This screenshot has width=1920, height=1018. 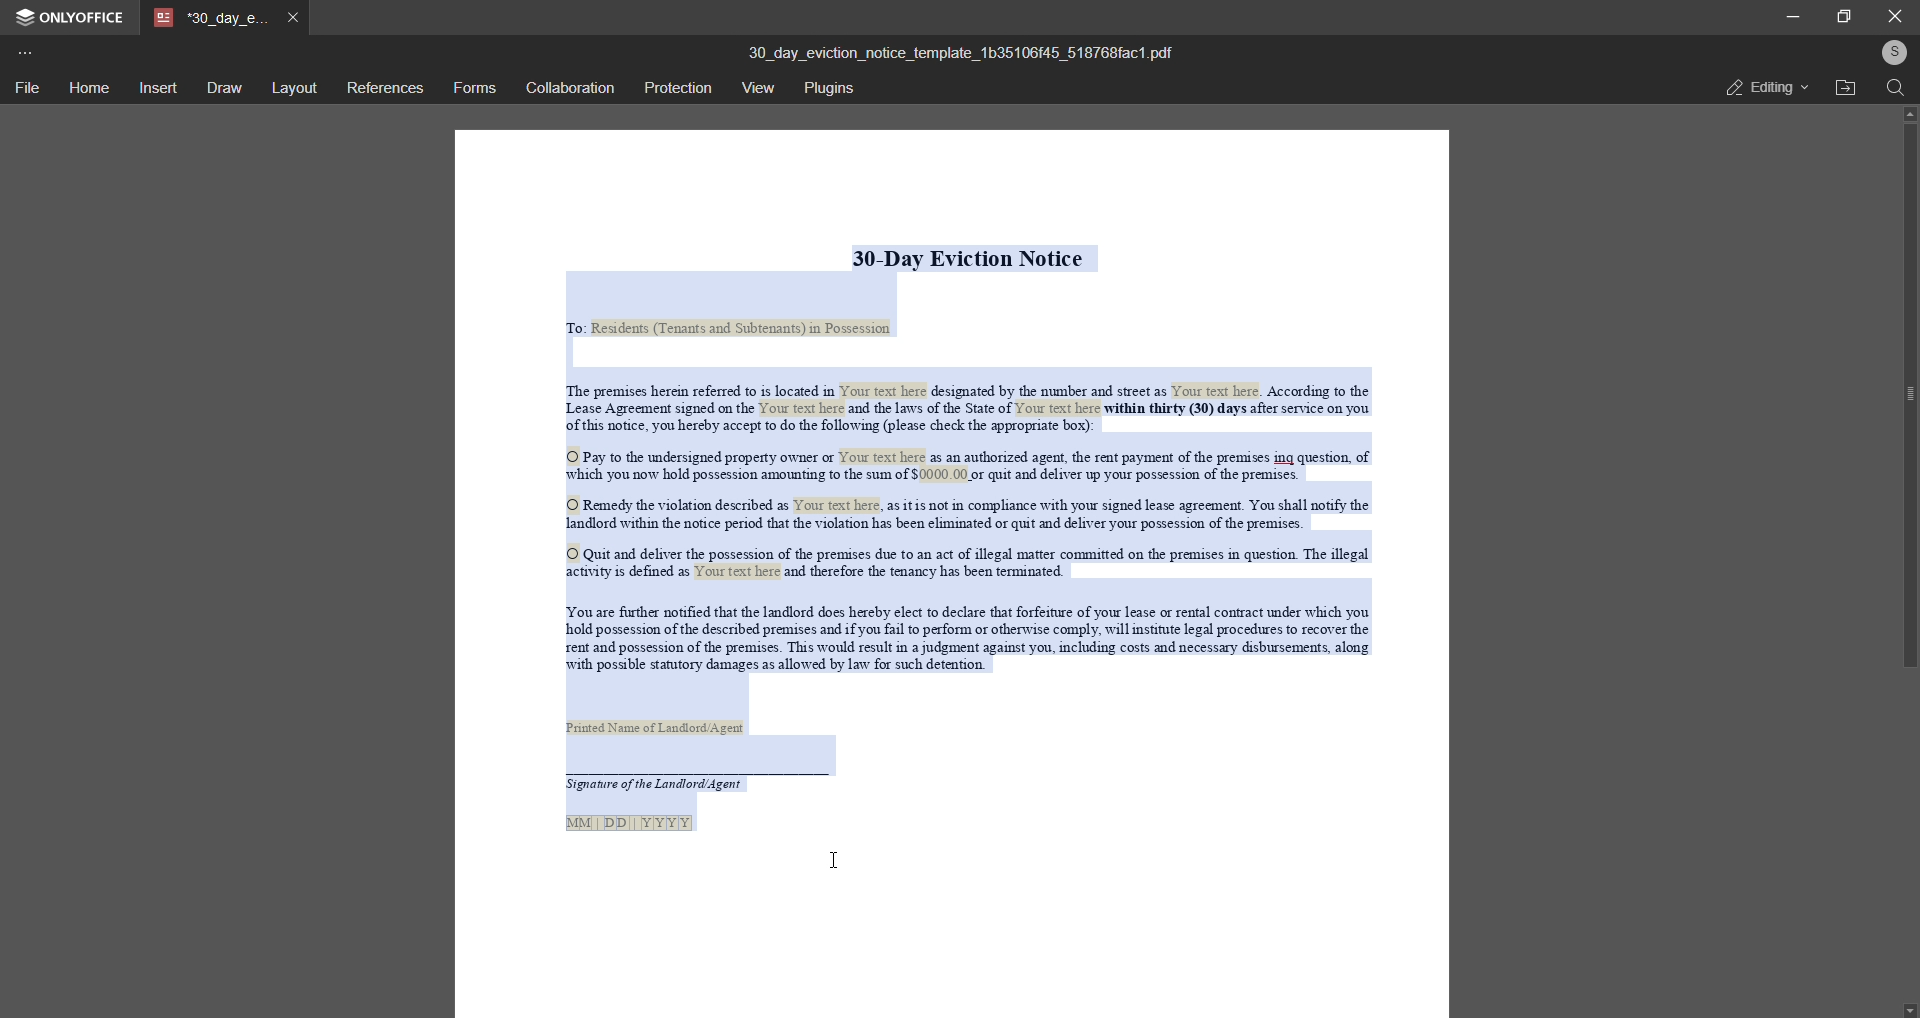 What do you see at coordinates (1892, 52) in the screenshot?
I see `user` at bounding box center [1892, 52].